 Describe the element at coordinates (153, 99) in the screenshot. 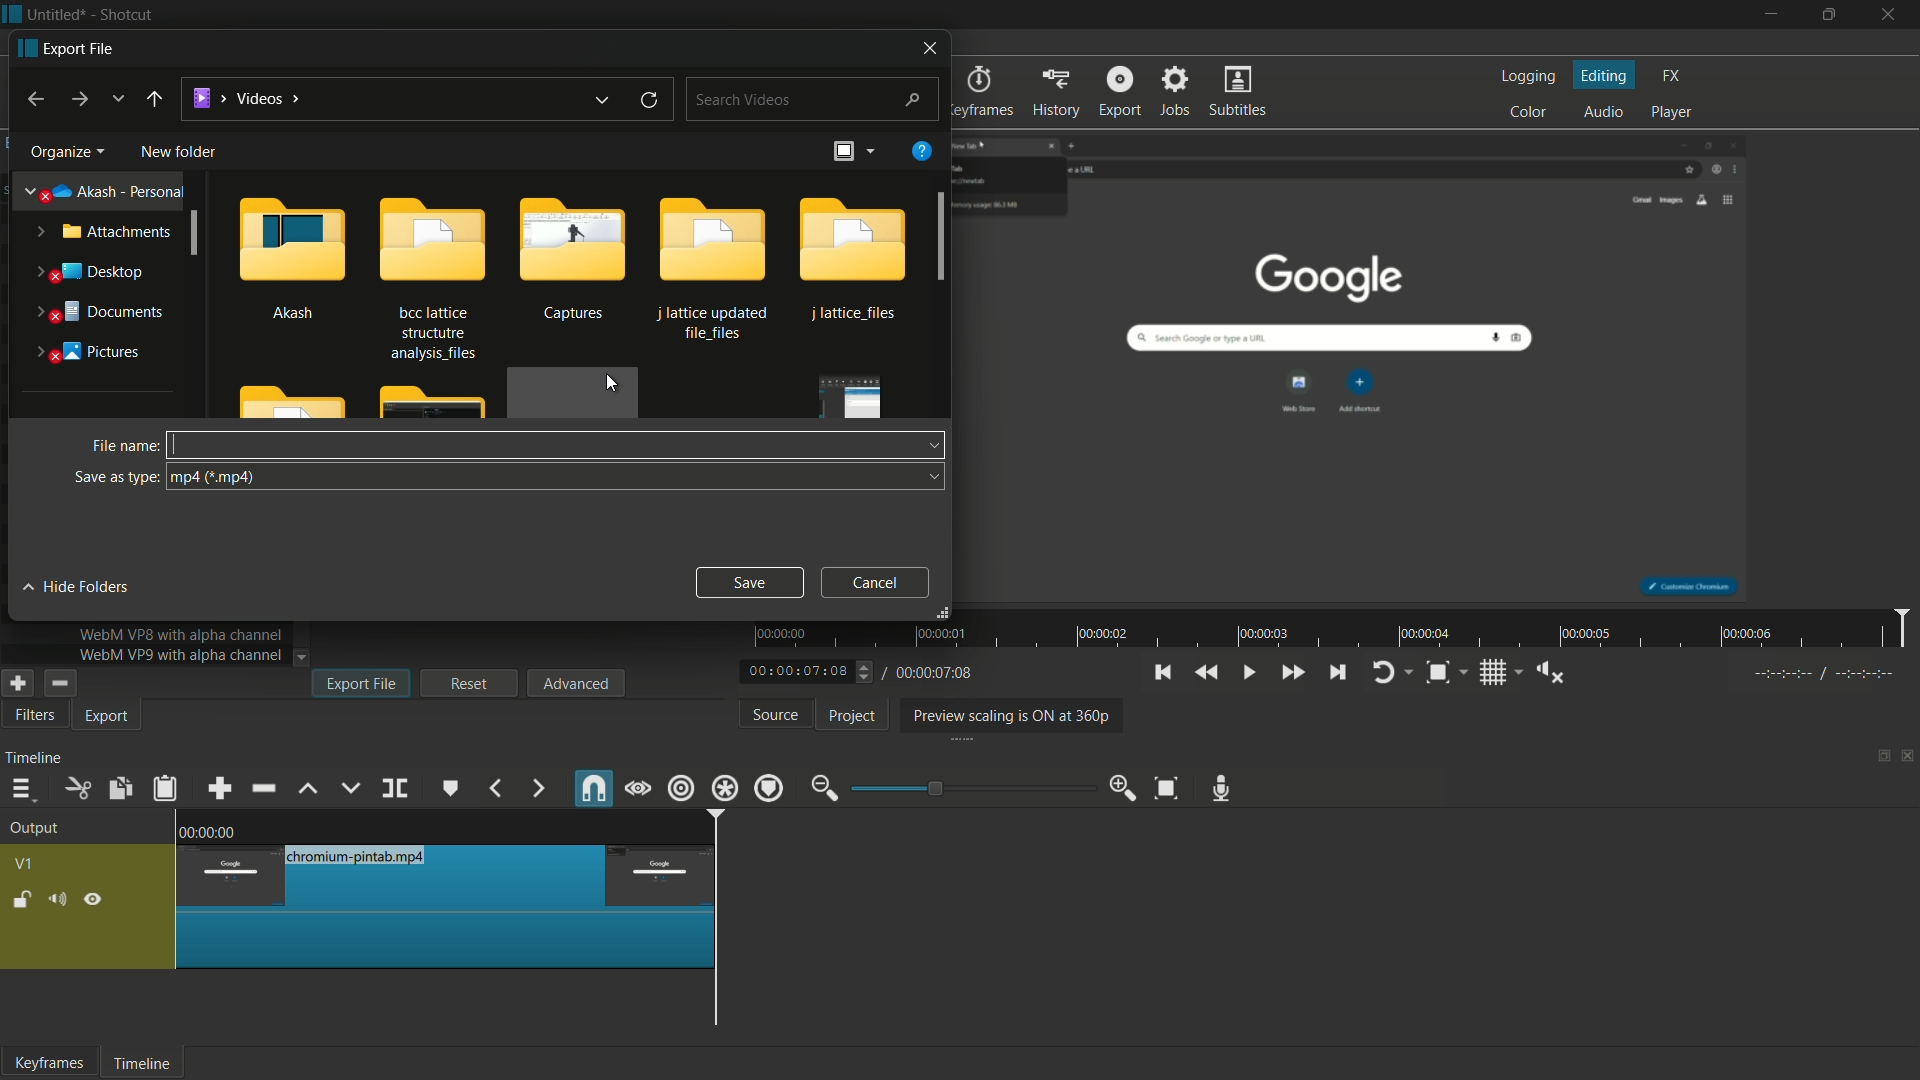

I see `back` at that location.